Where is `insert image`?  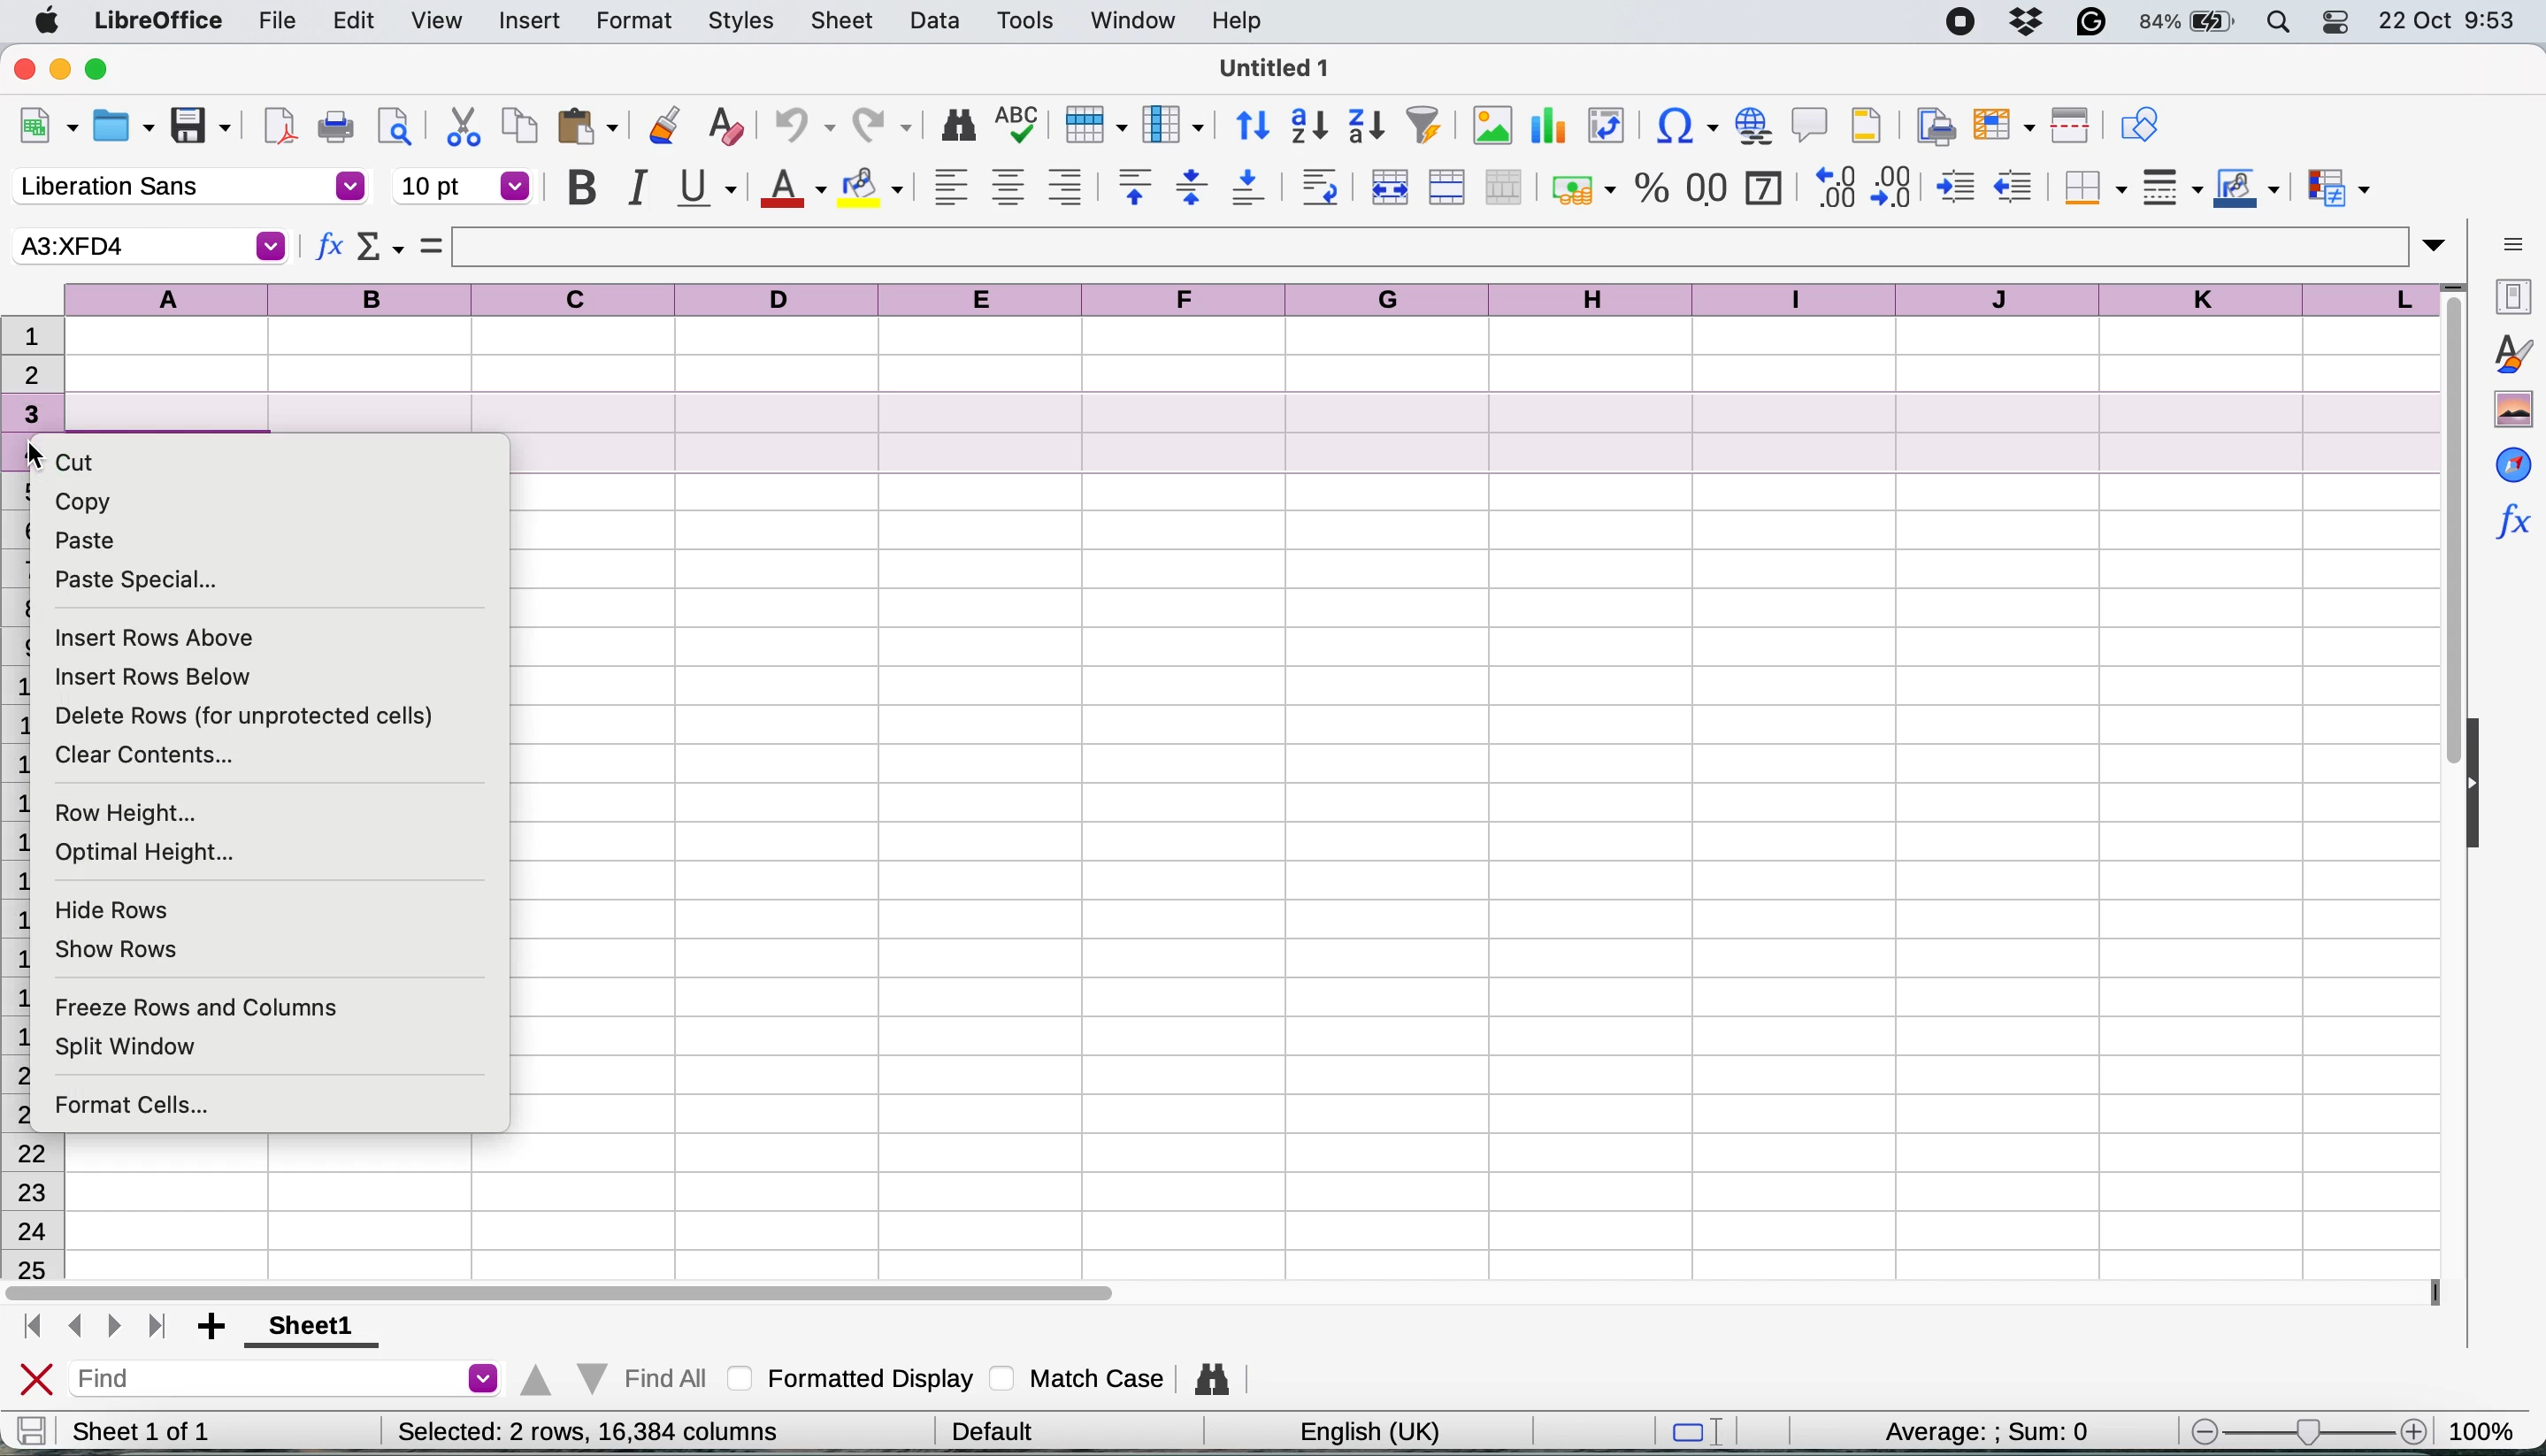
insert image is located at coordinates (1492, 125).